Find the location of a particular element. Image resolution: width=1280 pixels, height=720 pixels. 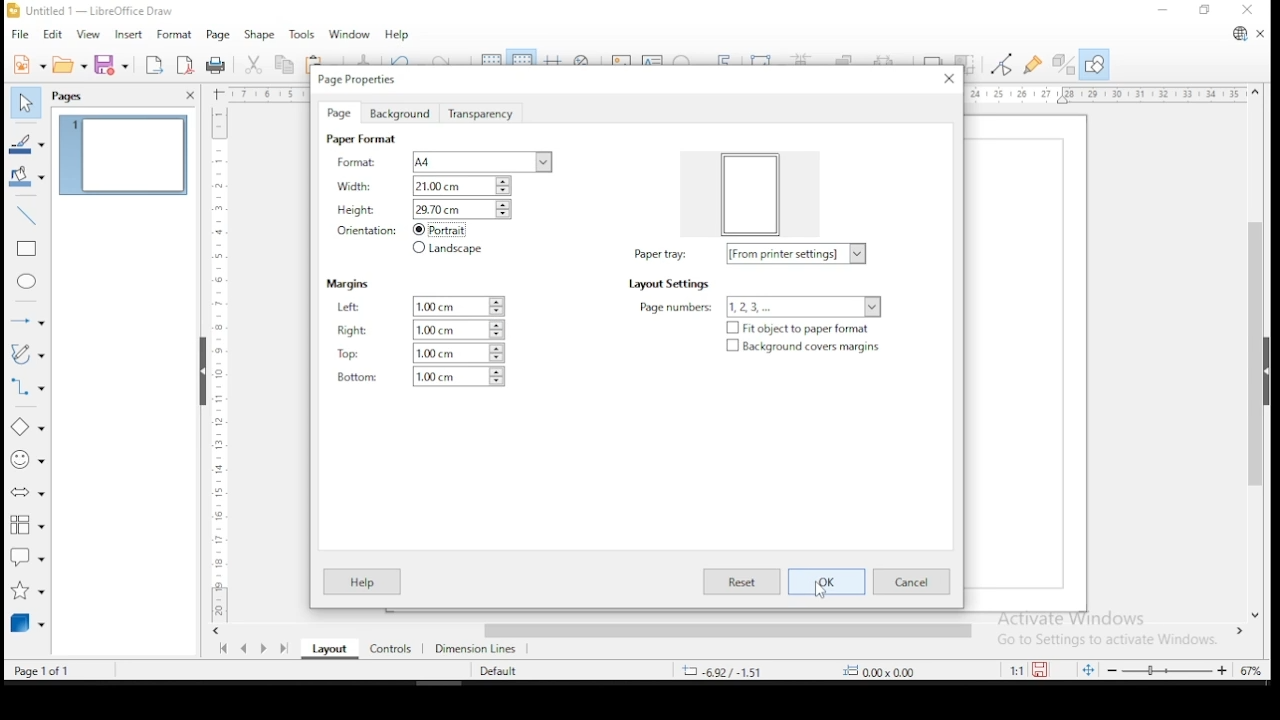

background is located at coordinates (398, 113).